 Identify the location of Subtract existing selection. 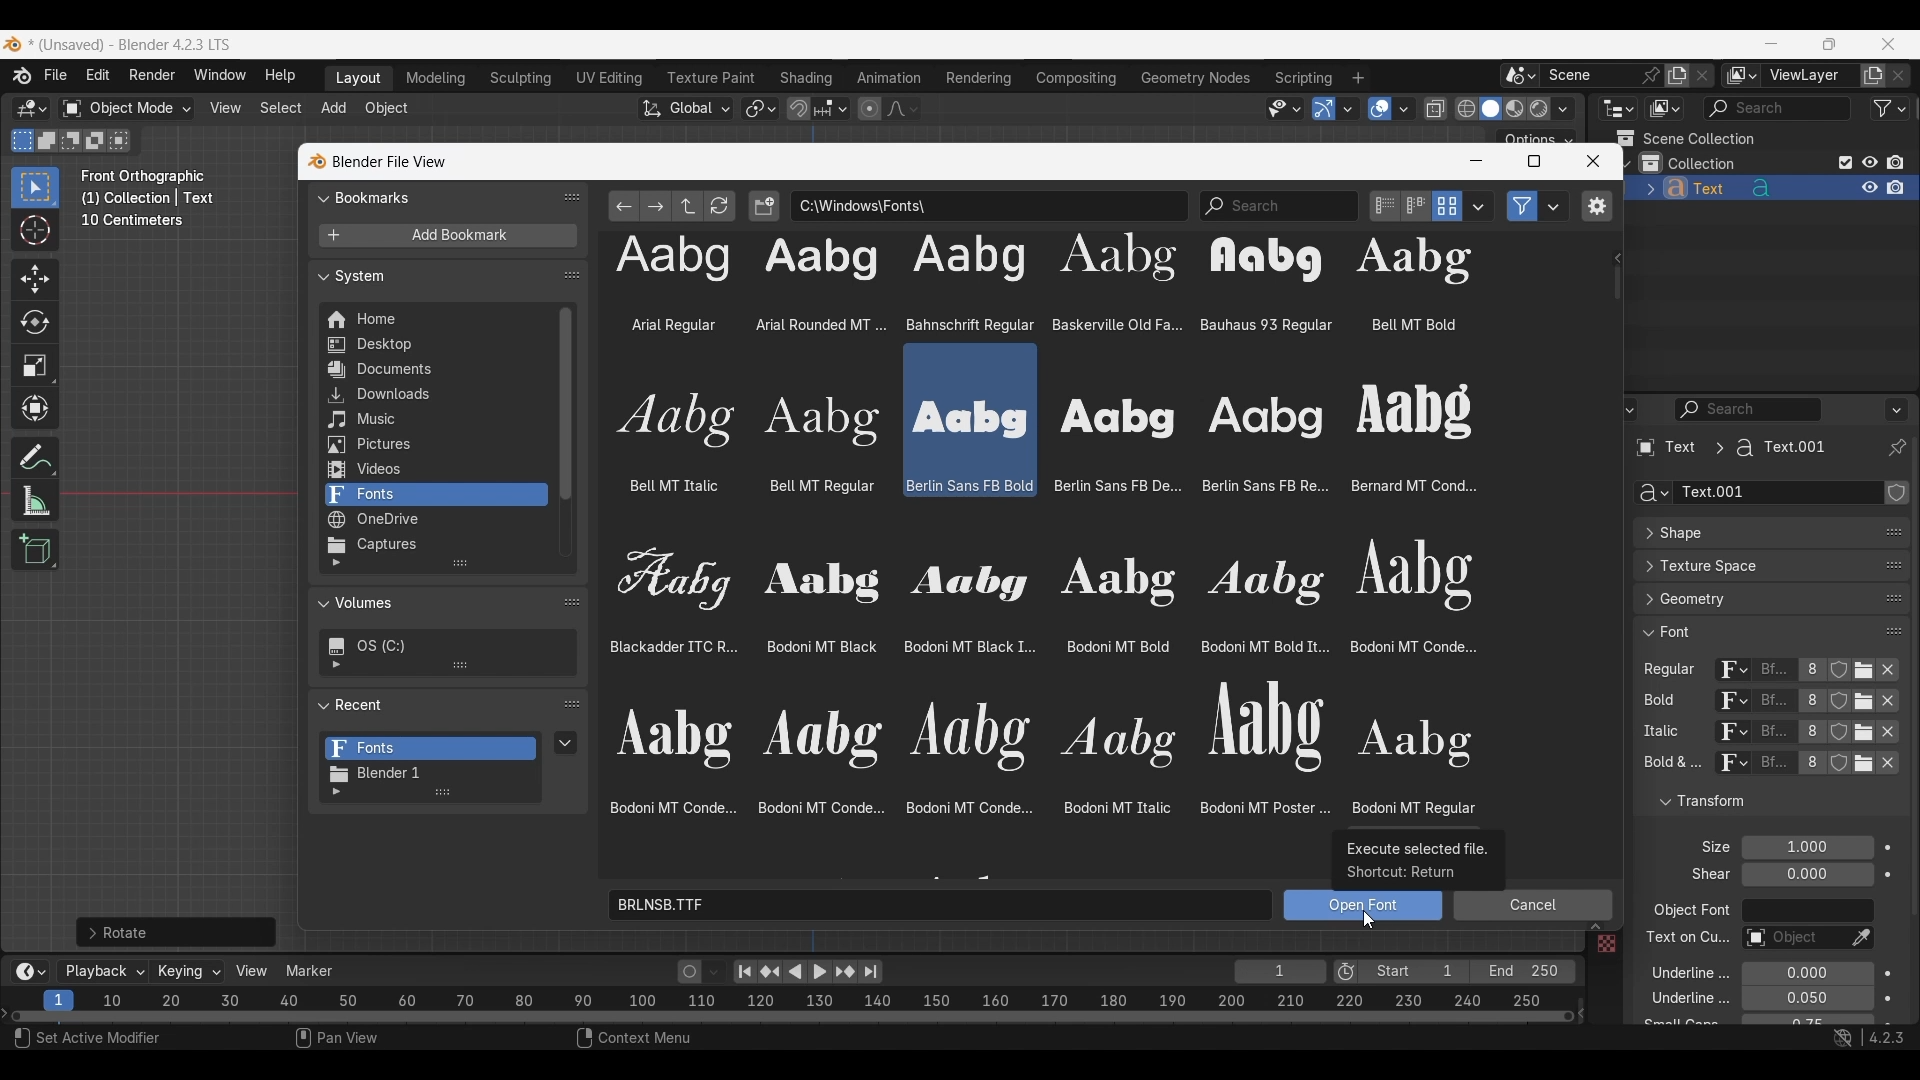
(71, 141).